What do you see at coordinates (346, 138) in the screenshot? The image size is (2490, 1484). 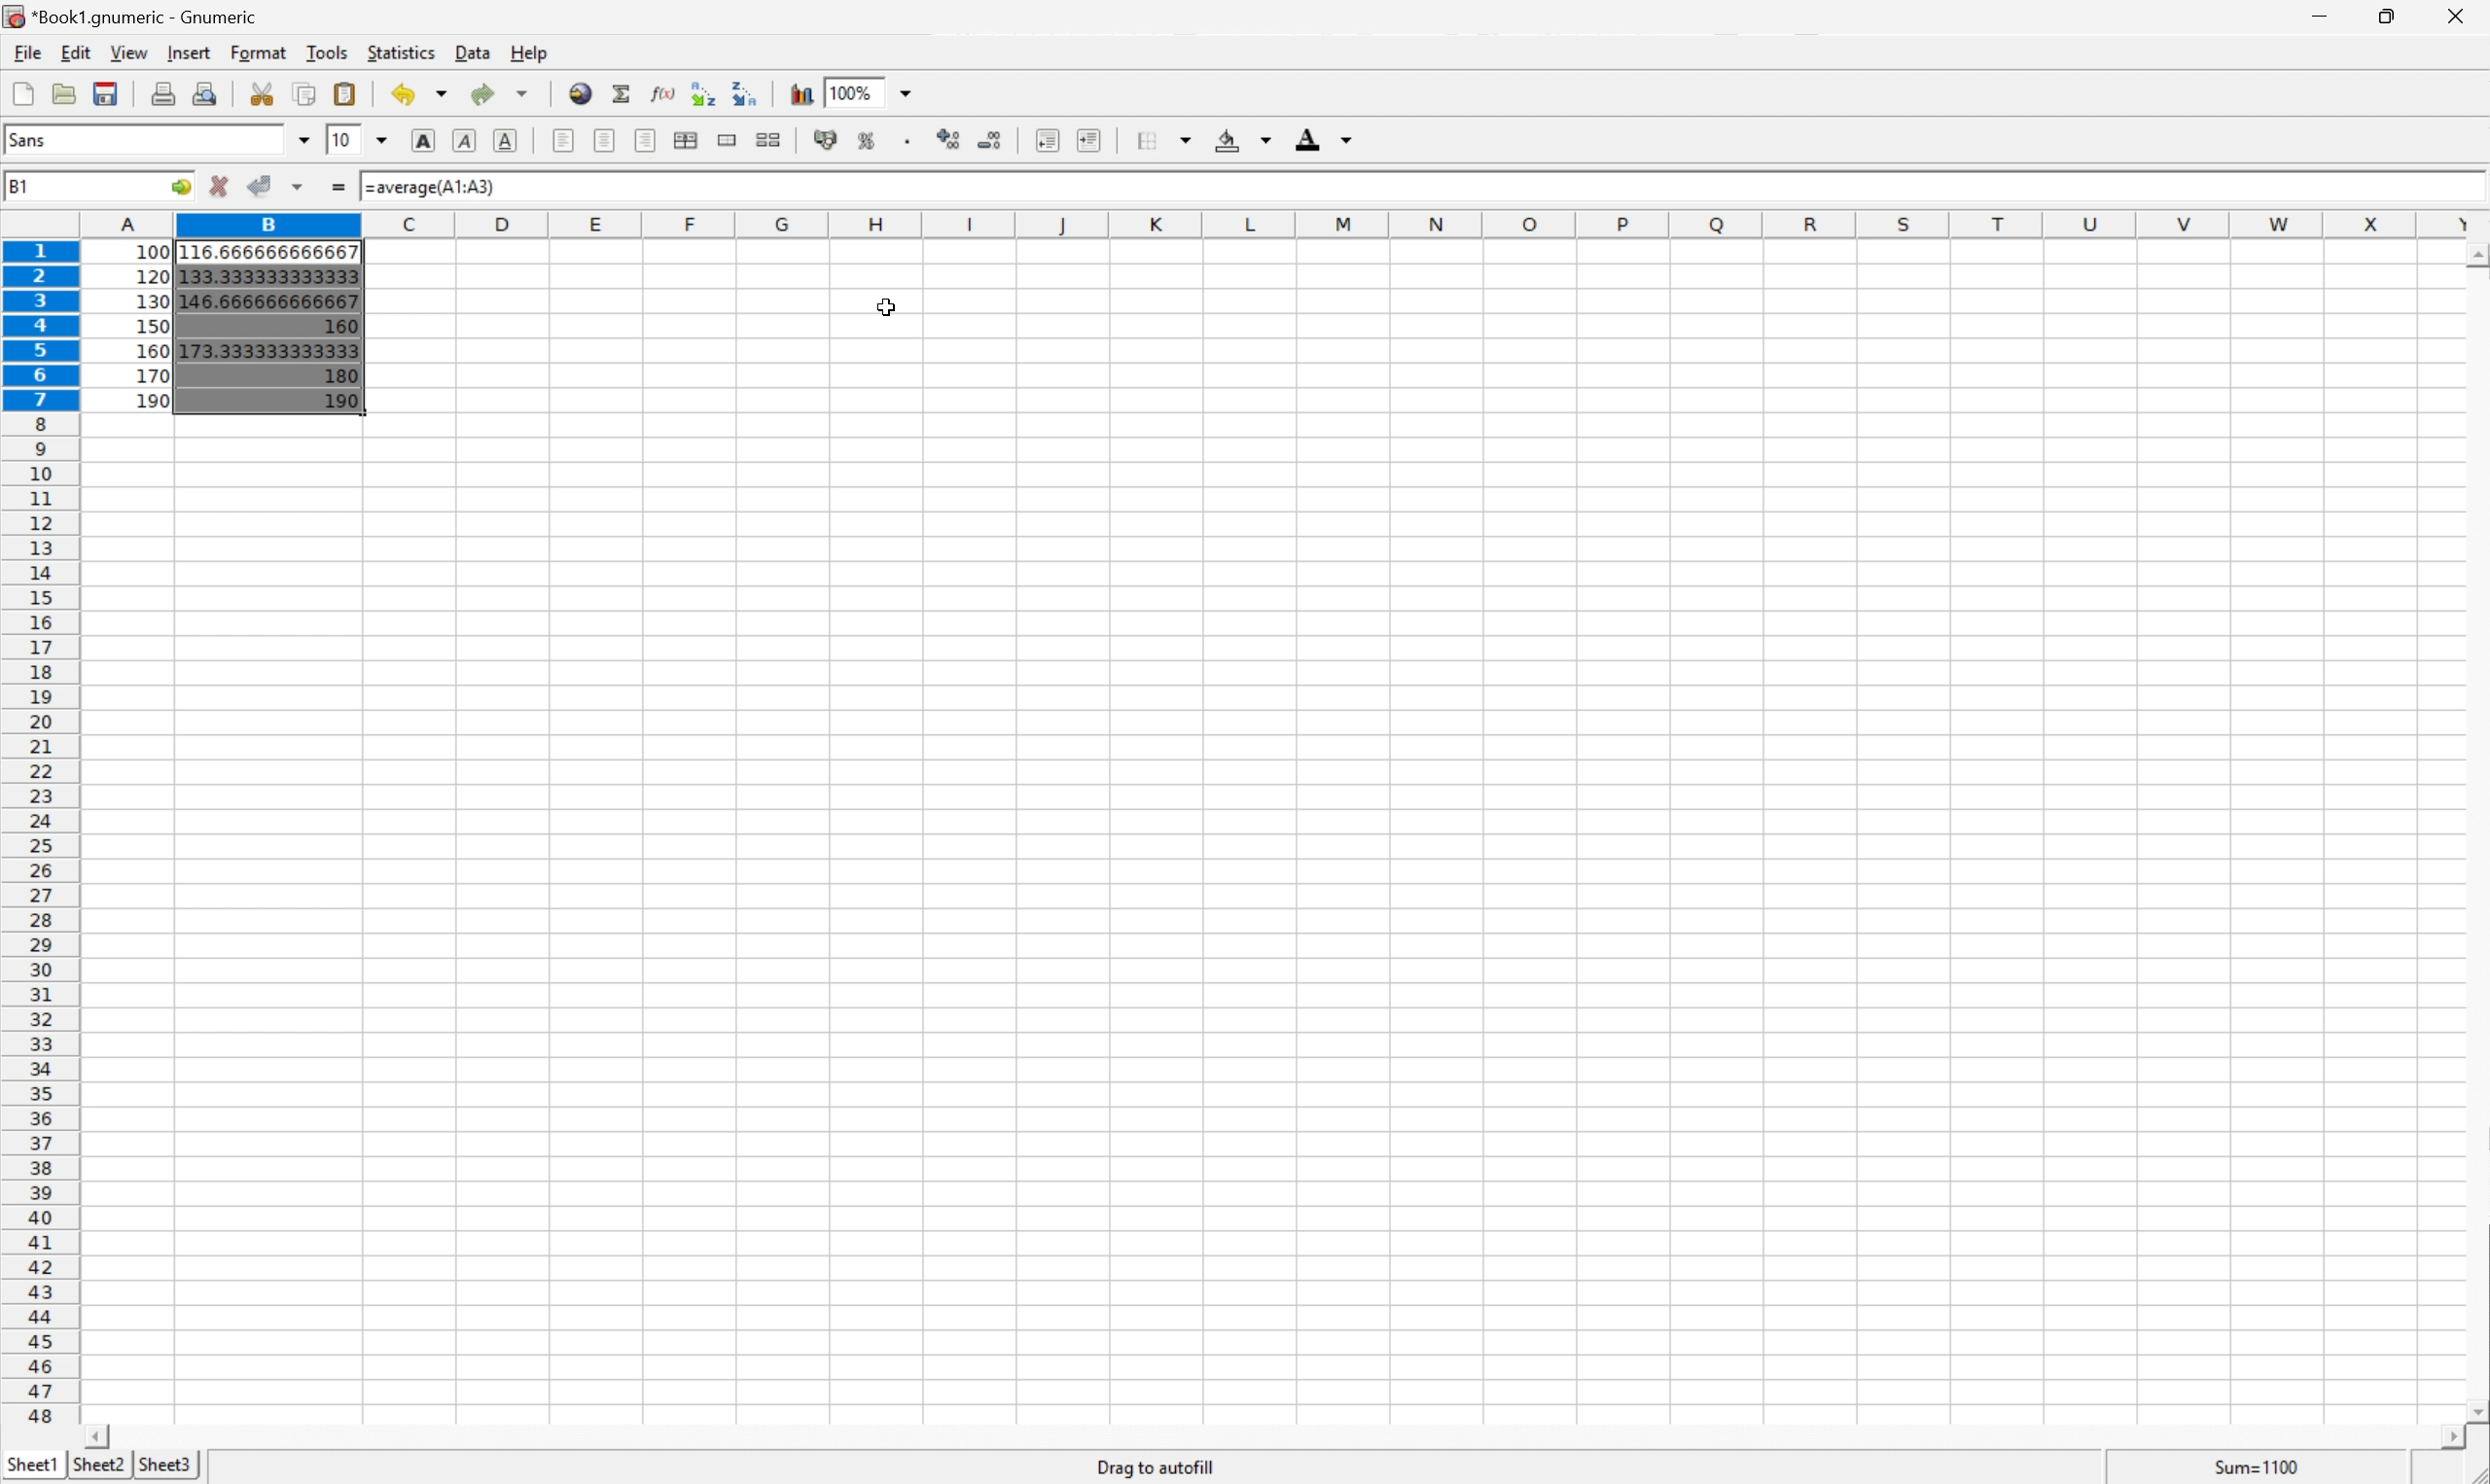 I see `10` at bounding box center [346, 138].